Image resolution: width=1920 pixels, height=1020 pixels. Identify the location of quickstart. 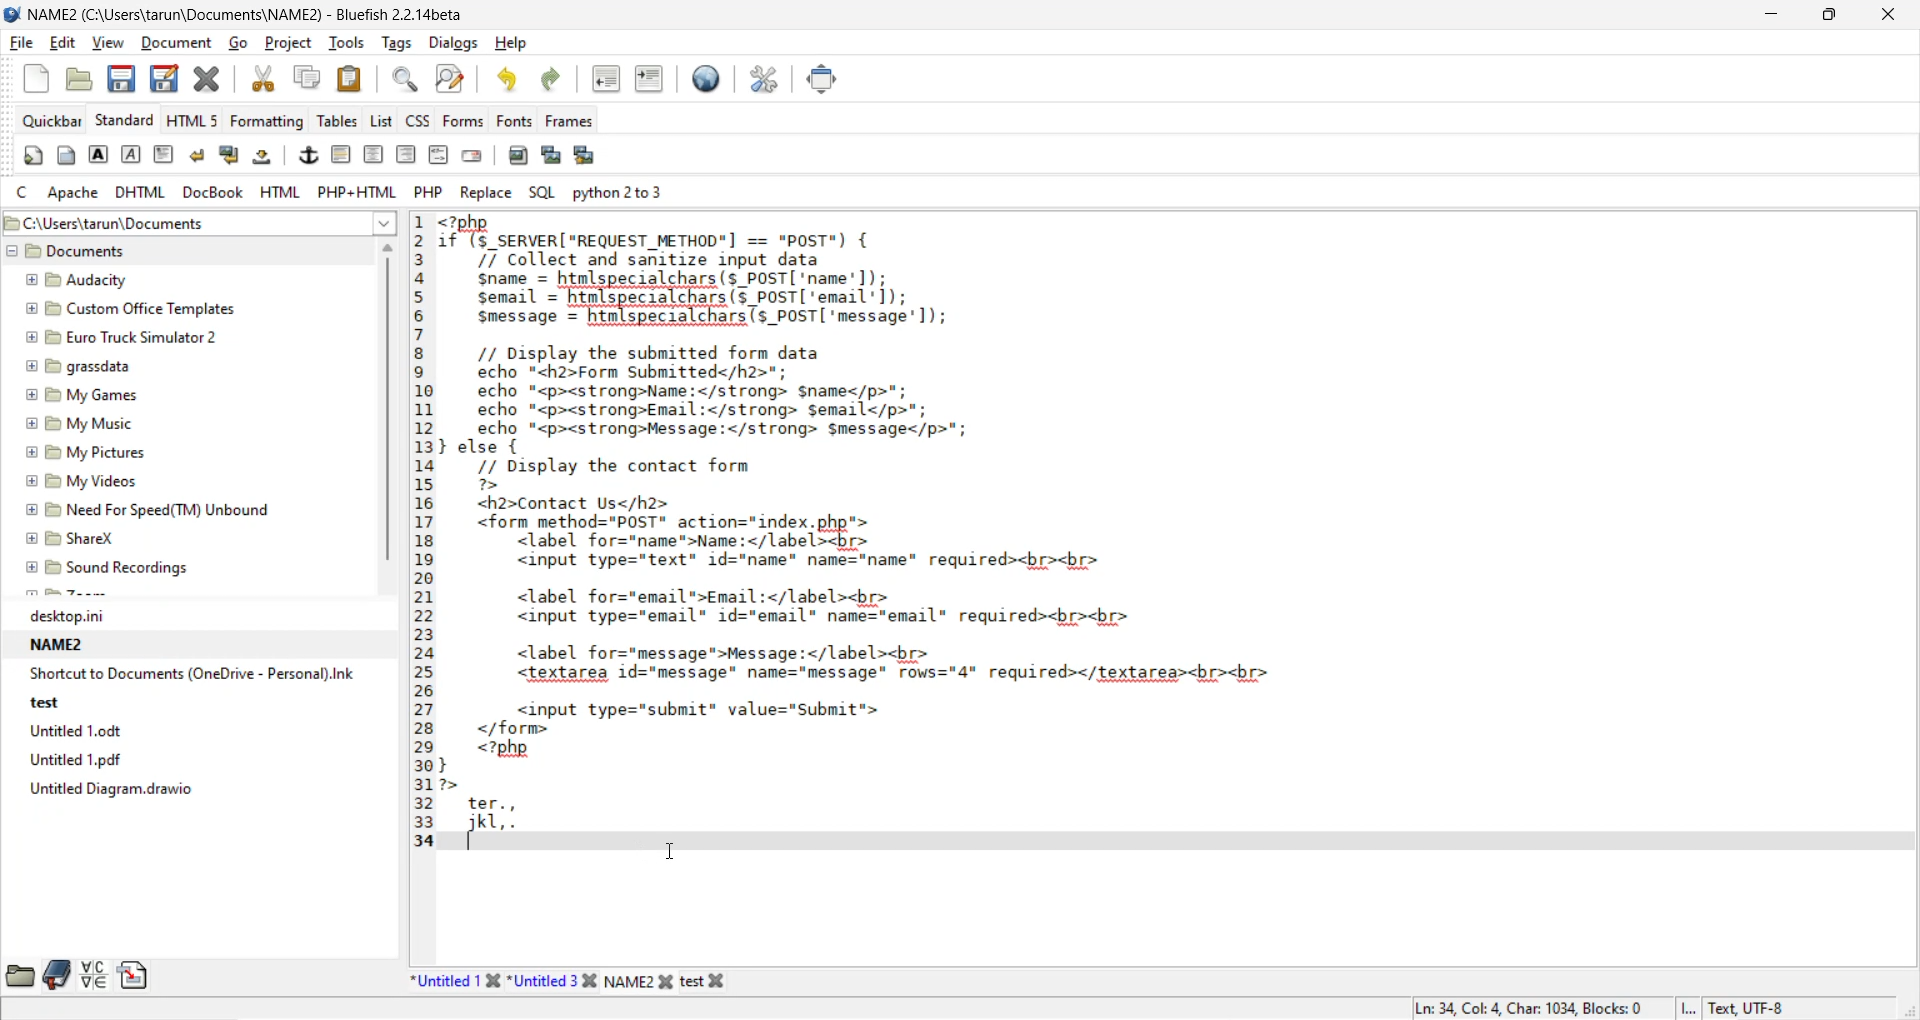
(36, 157).